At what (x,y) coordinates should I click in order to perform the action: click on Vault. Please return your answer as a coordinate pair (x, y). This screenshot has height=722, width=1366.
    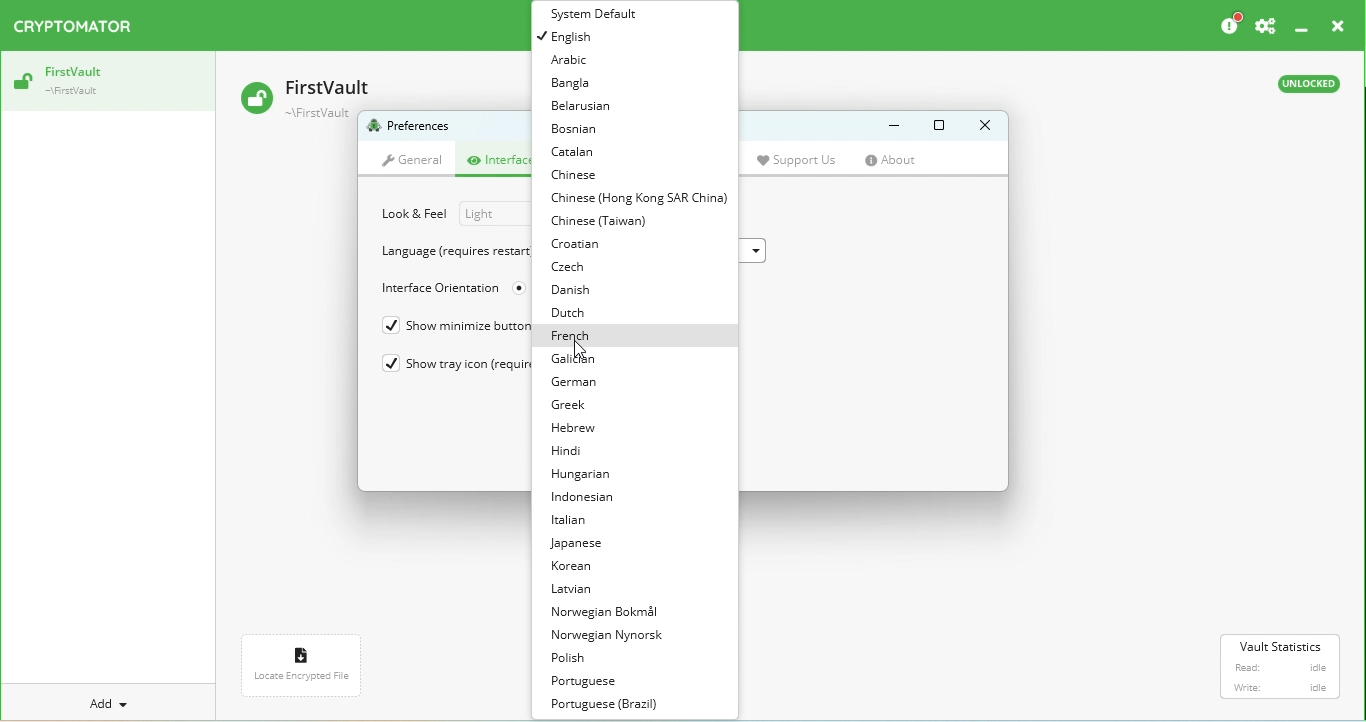
    Looking at the image, I should click on (312, 93).